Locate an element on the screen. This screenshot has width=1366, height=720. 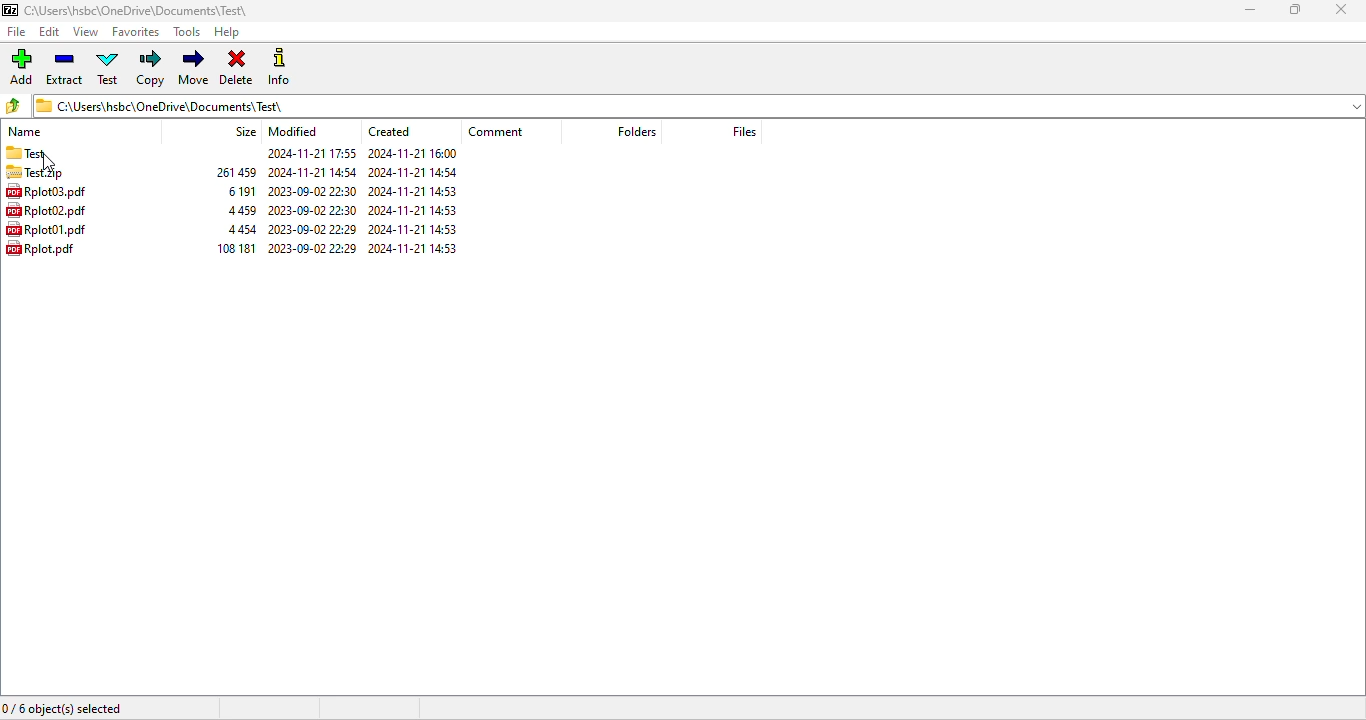
2024-11-21 14:53 is located at coordinates (415, 229).